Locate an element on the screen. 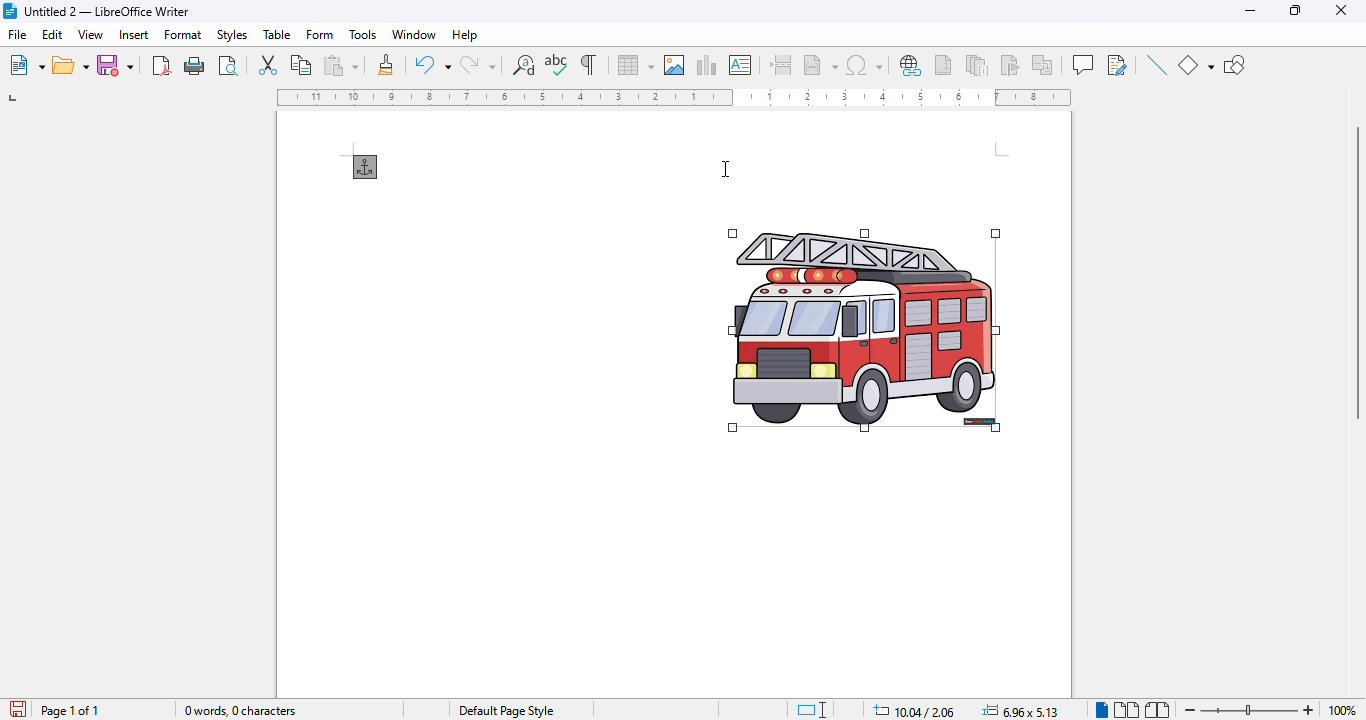  image aligned to the right side of the page is located at coordinates (864, 329).